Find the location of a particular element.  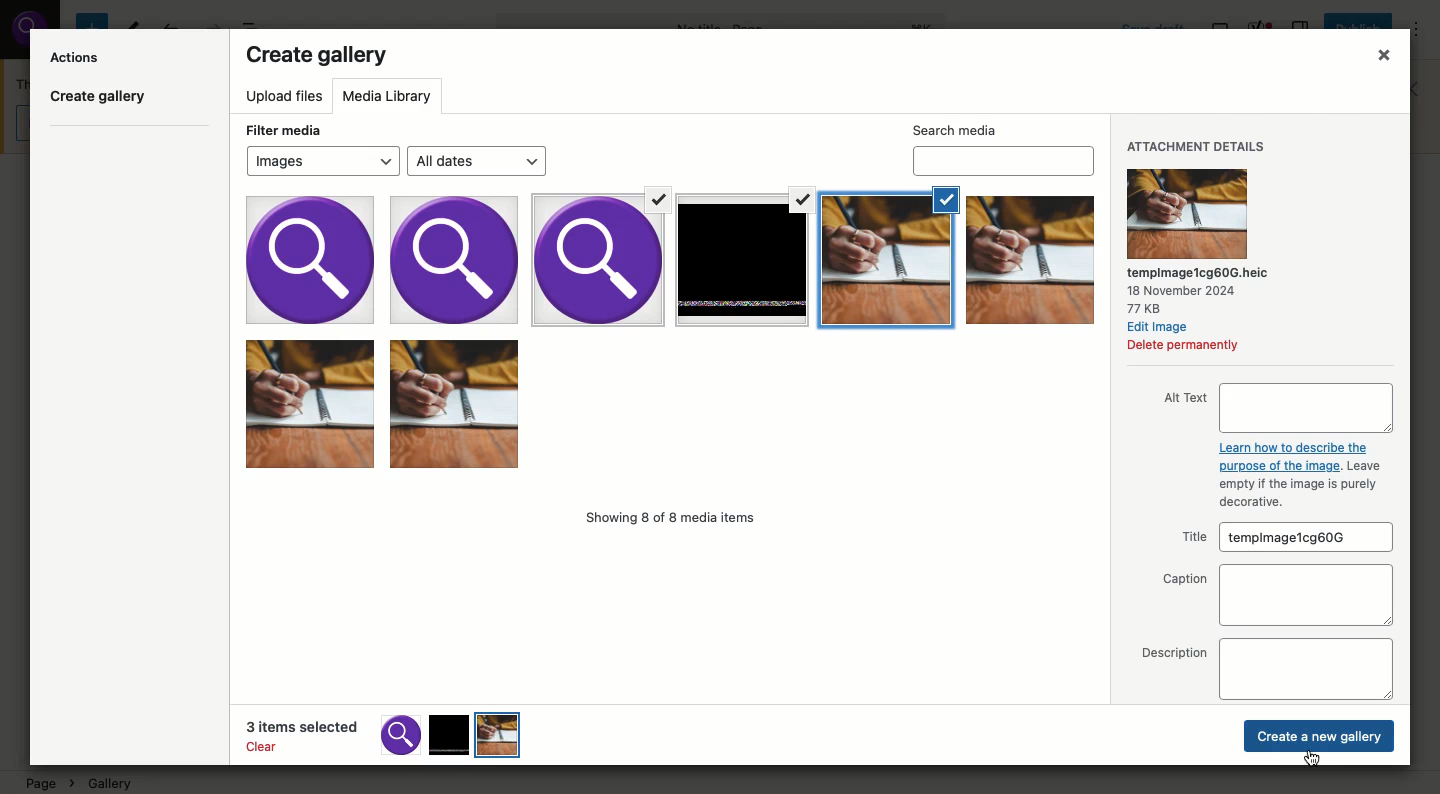

Upload files is located at coordinates (285, 98).